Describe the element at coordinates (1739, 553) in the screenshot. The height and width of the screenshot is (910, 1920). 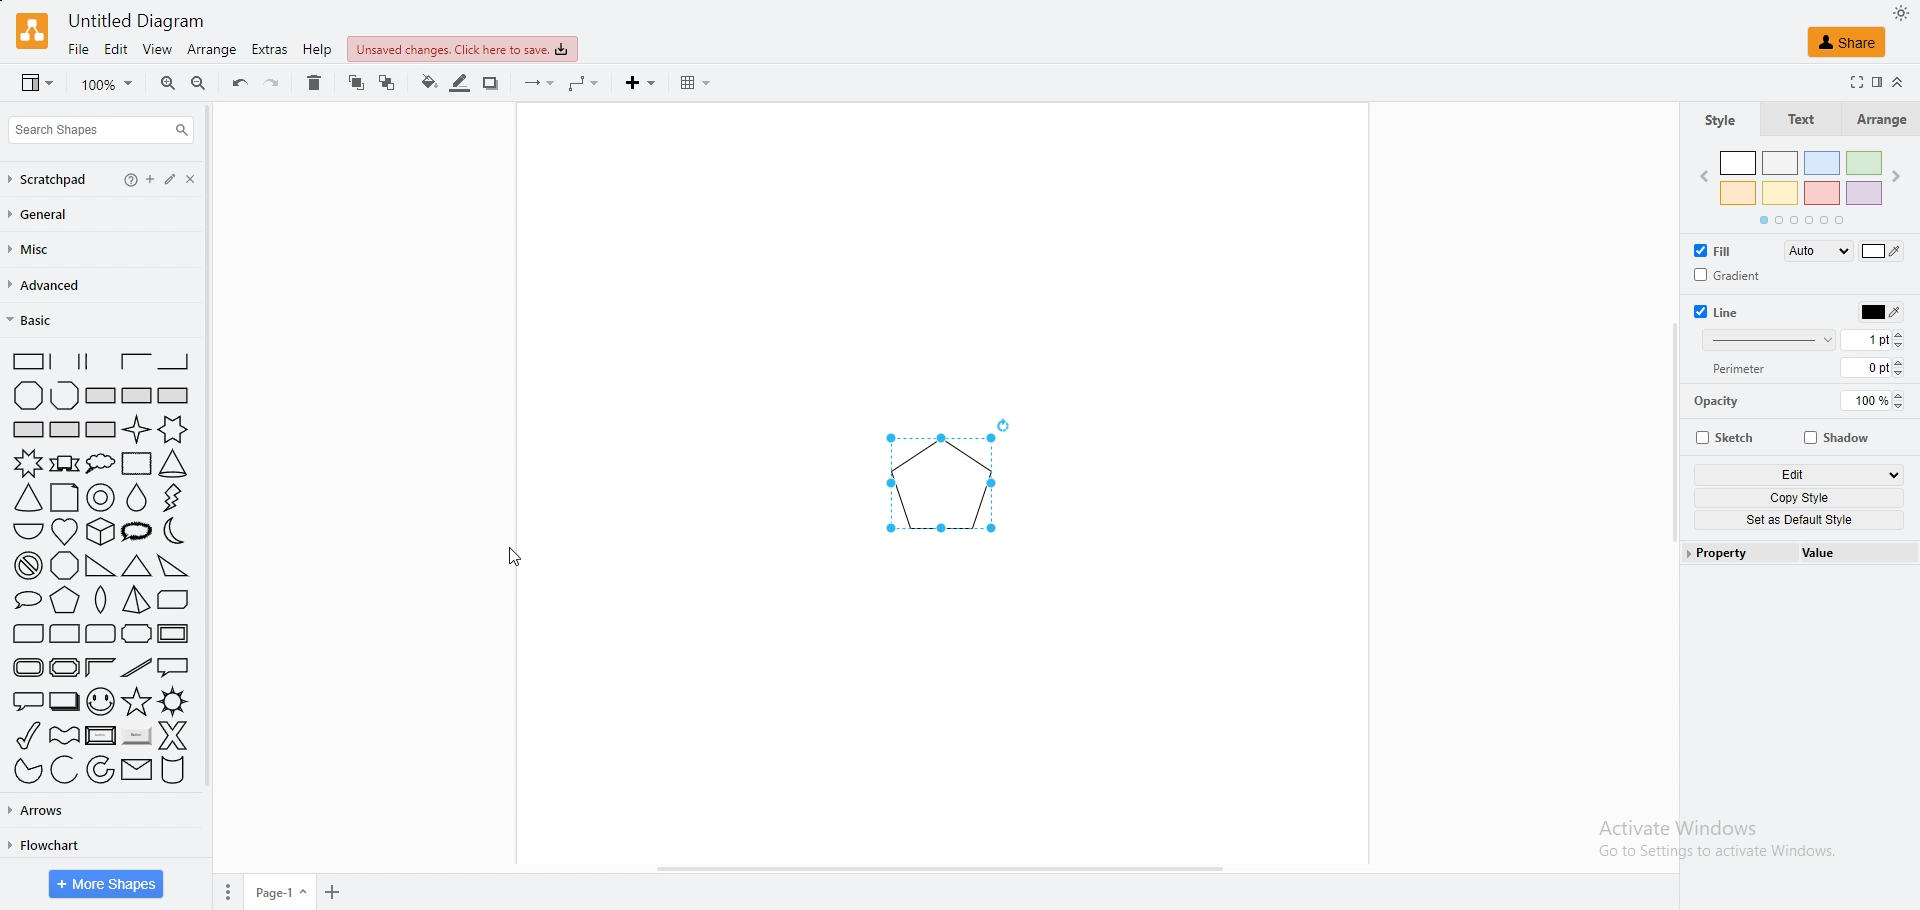
I see `property` at that location.